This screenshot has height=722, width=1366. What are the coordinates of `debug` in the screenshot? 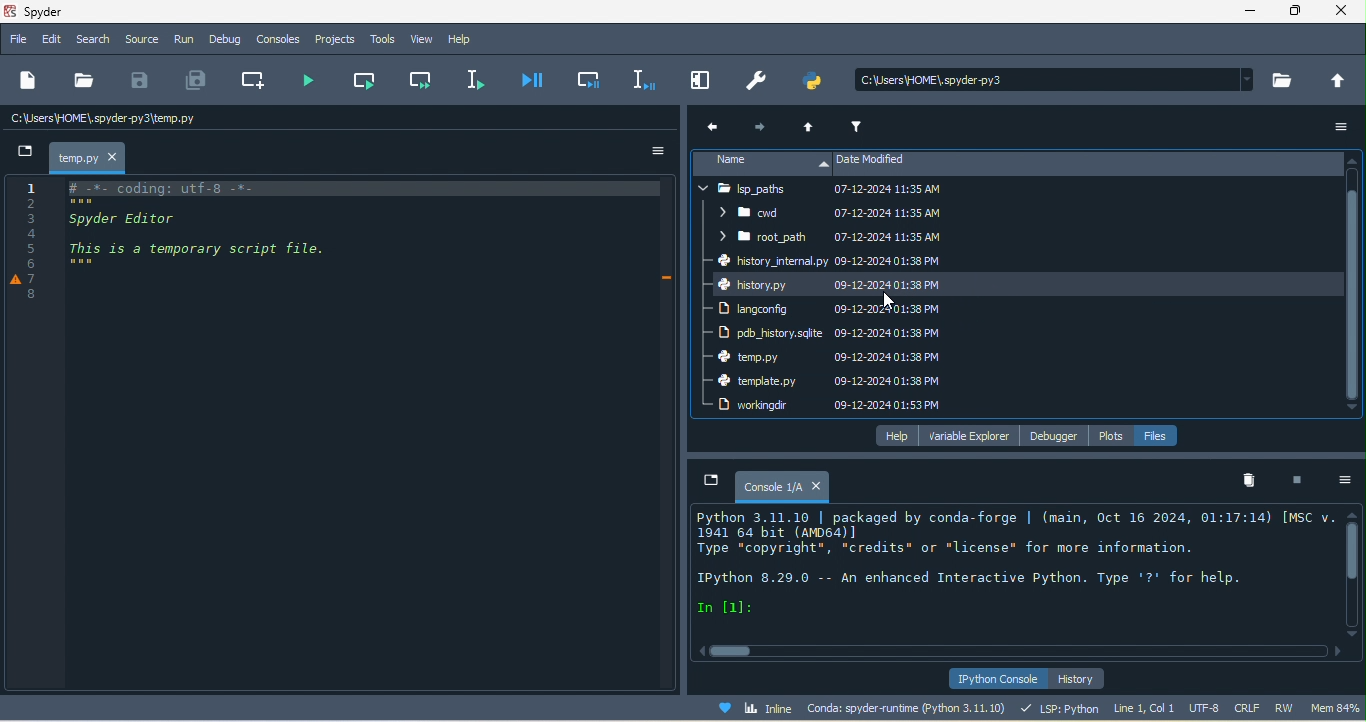 It's located at (224, 39).